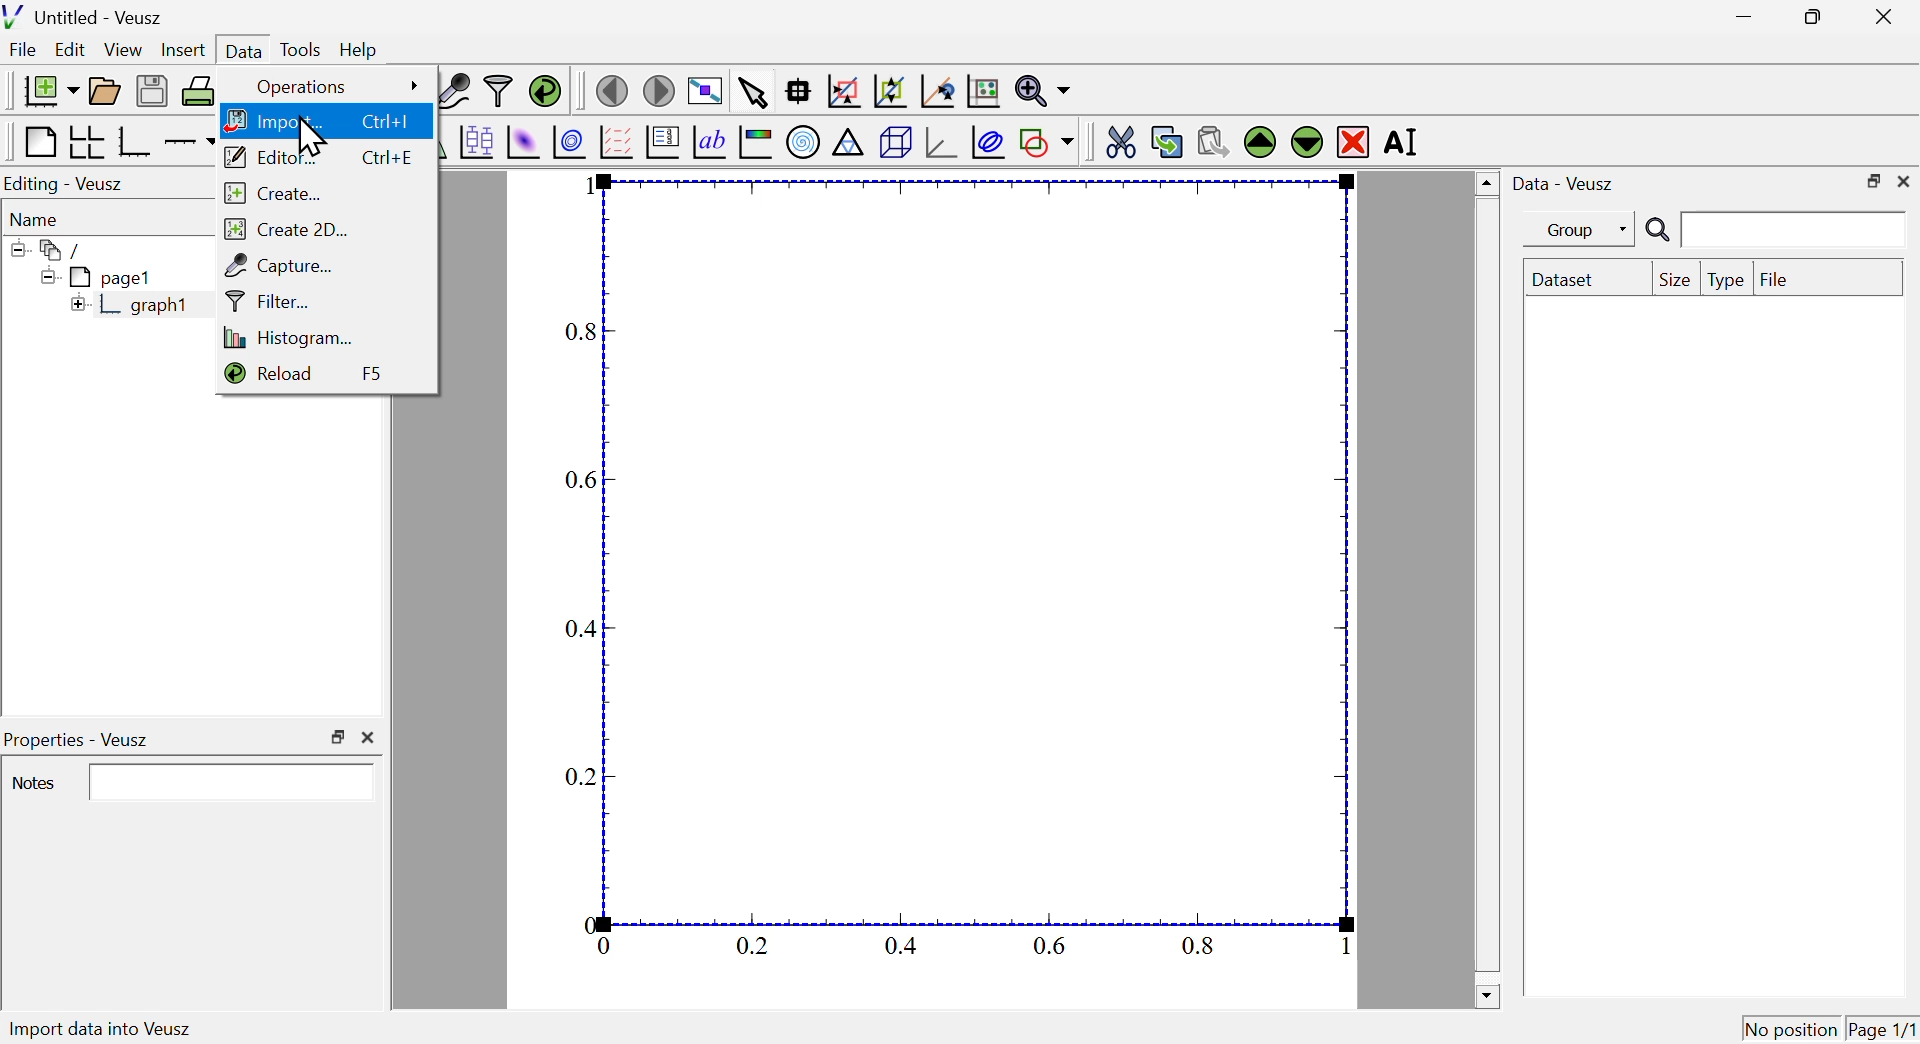  Describe the element at coordinates (55, 249) in the screenshot. I see `folder` at that location.